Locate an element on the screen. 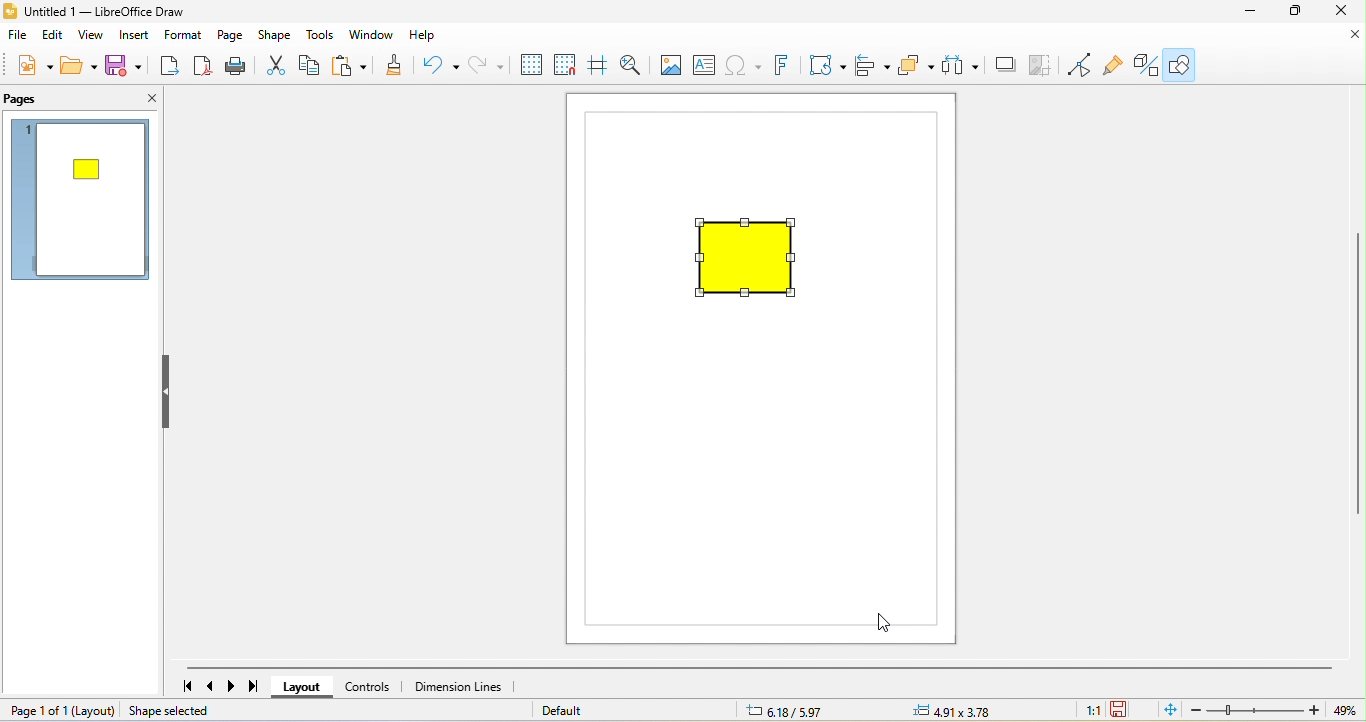 The image size is (1366, 722). show gluepoint function is located at coordinates (1114, 65).